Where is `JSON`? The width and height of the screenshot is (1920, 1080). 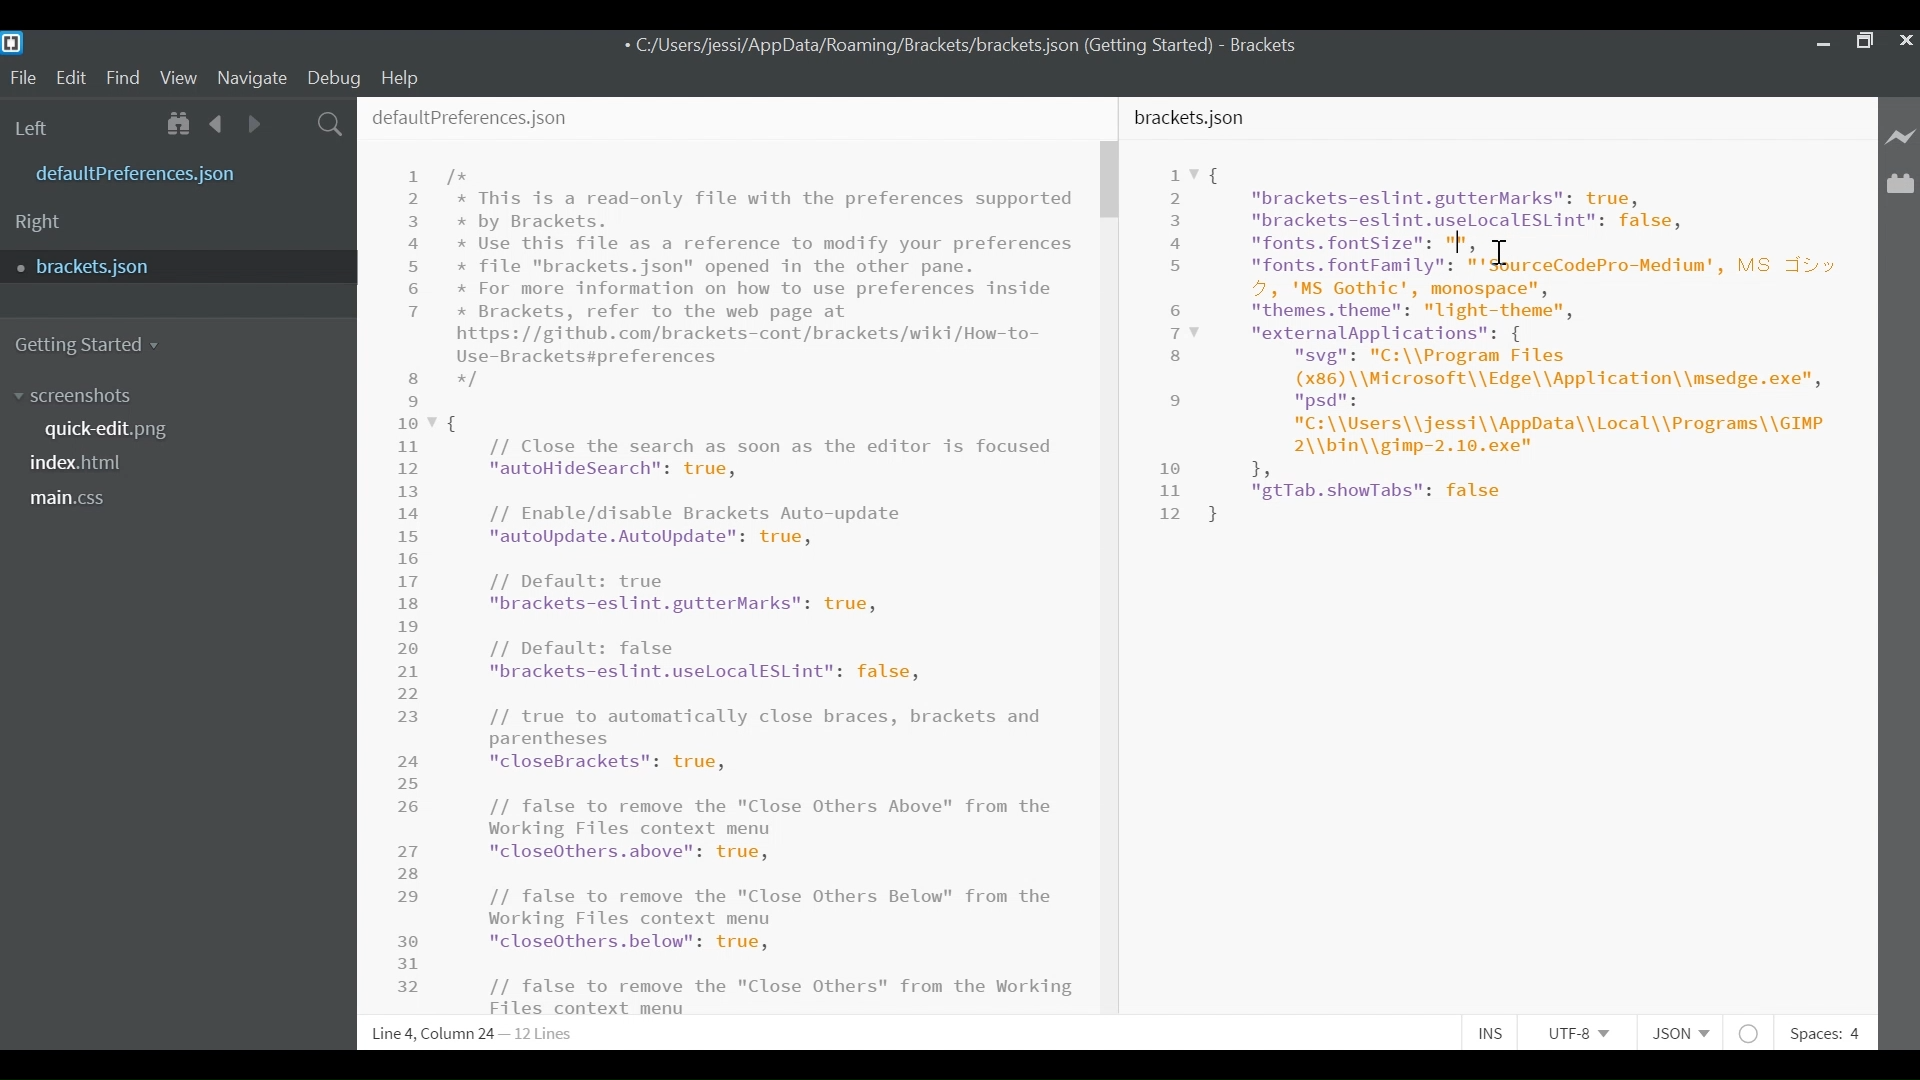
JSON is located at coordinates (1676, 1030).